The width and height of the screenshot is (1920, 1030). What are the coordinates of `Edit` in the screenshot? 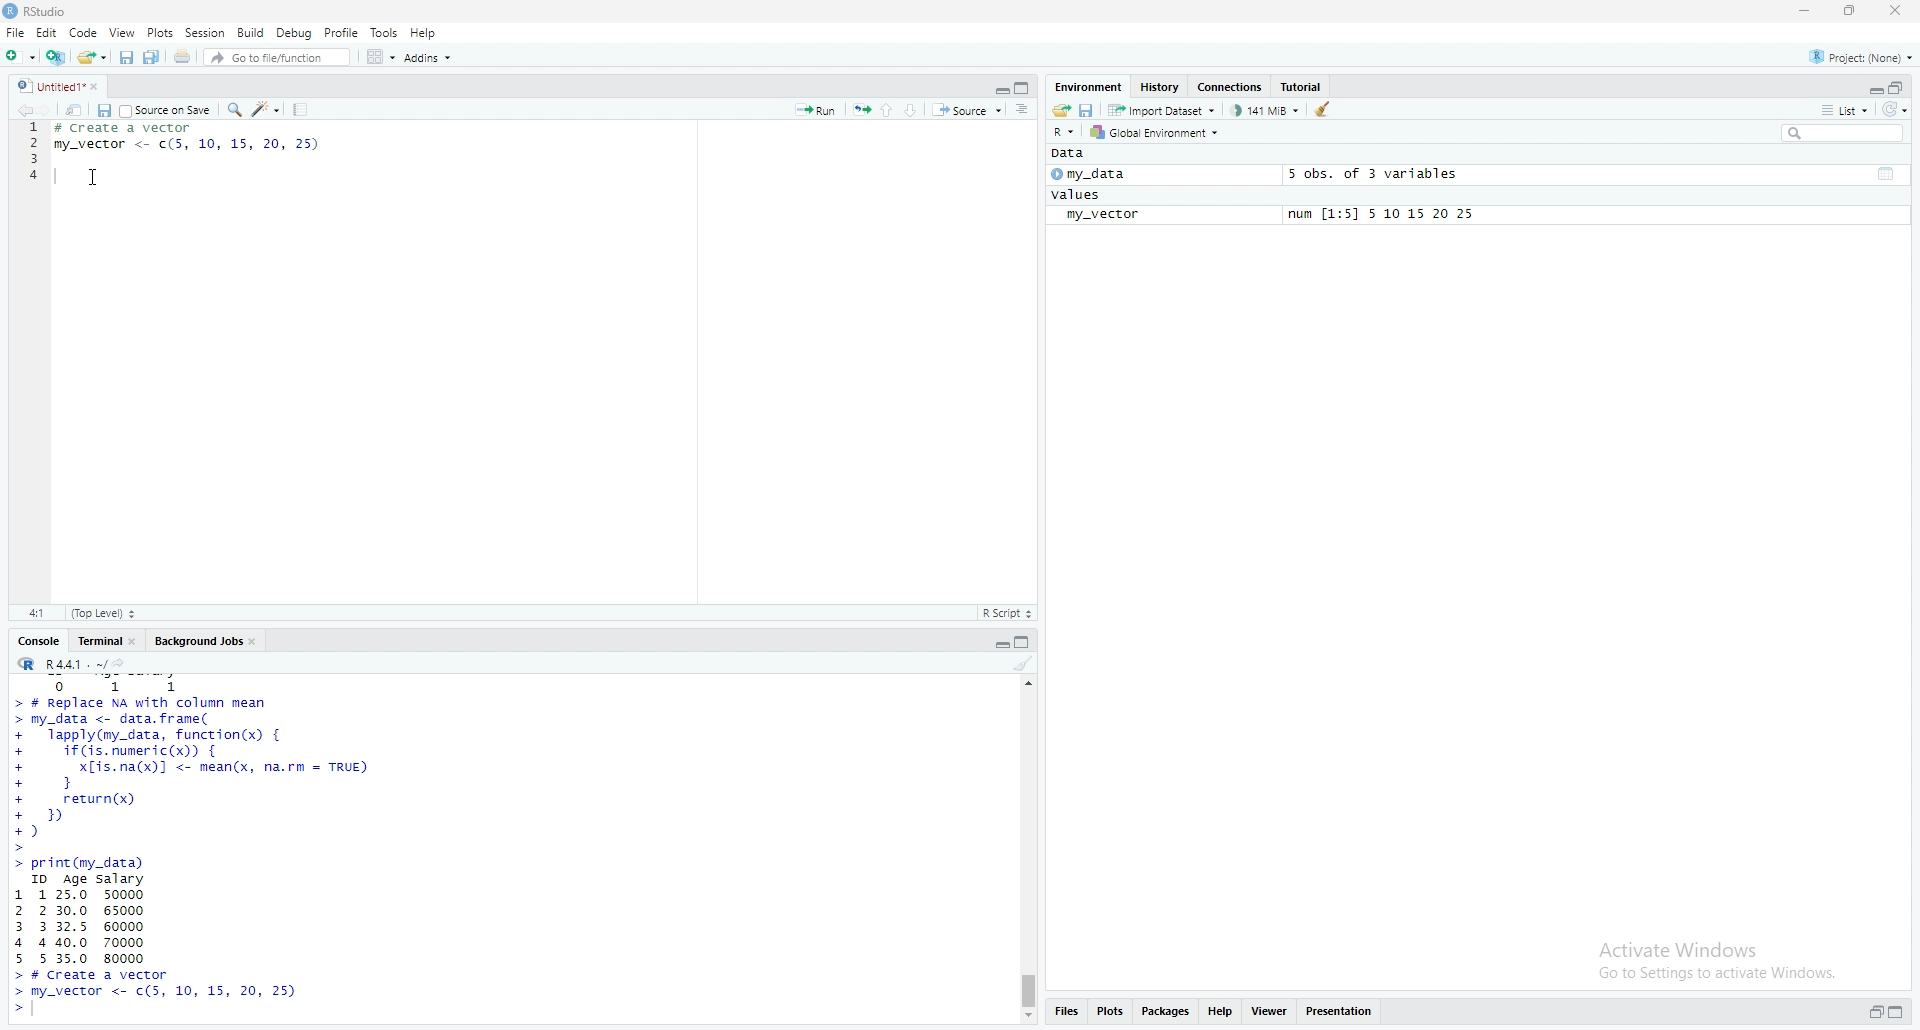 It's located at (46, 33).